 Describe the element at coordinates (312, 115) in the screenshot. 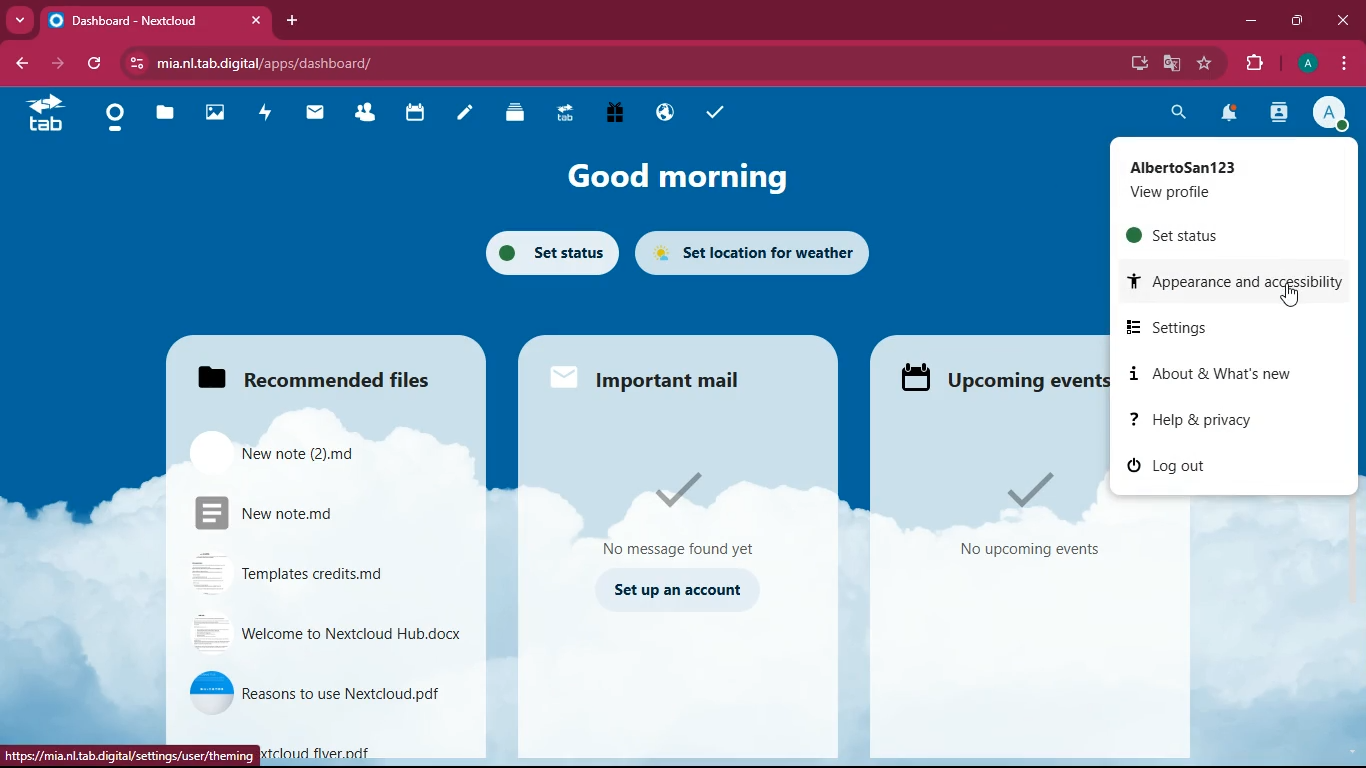

I see `mail` at that location.